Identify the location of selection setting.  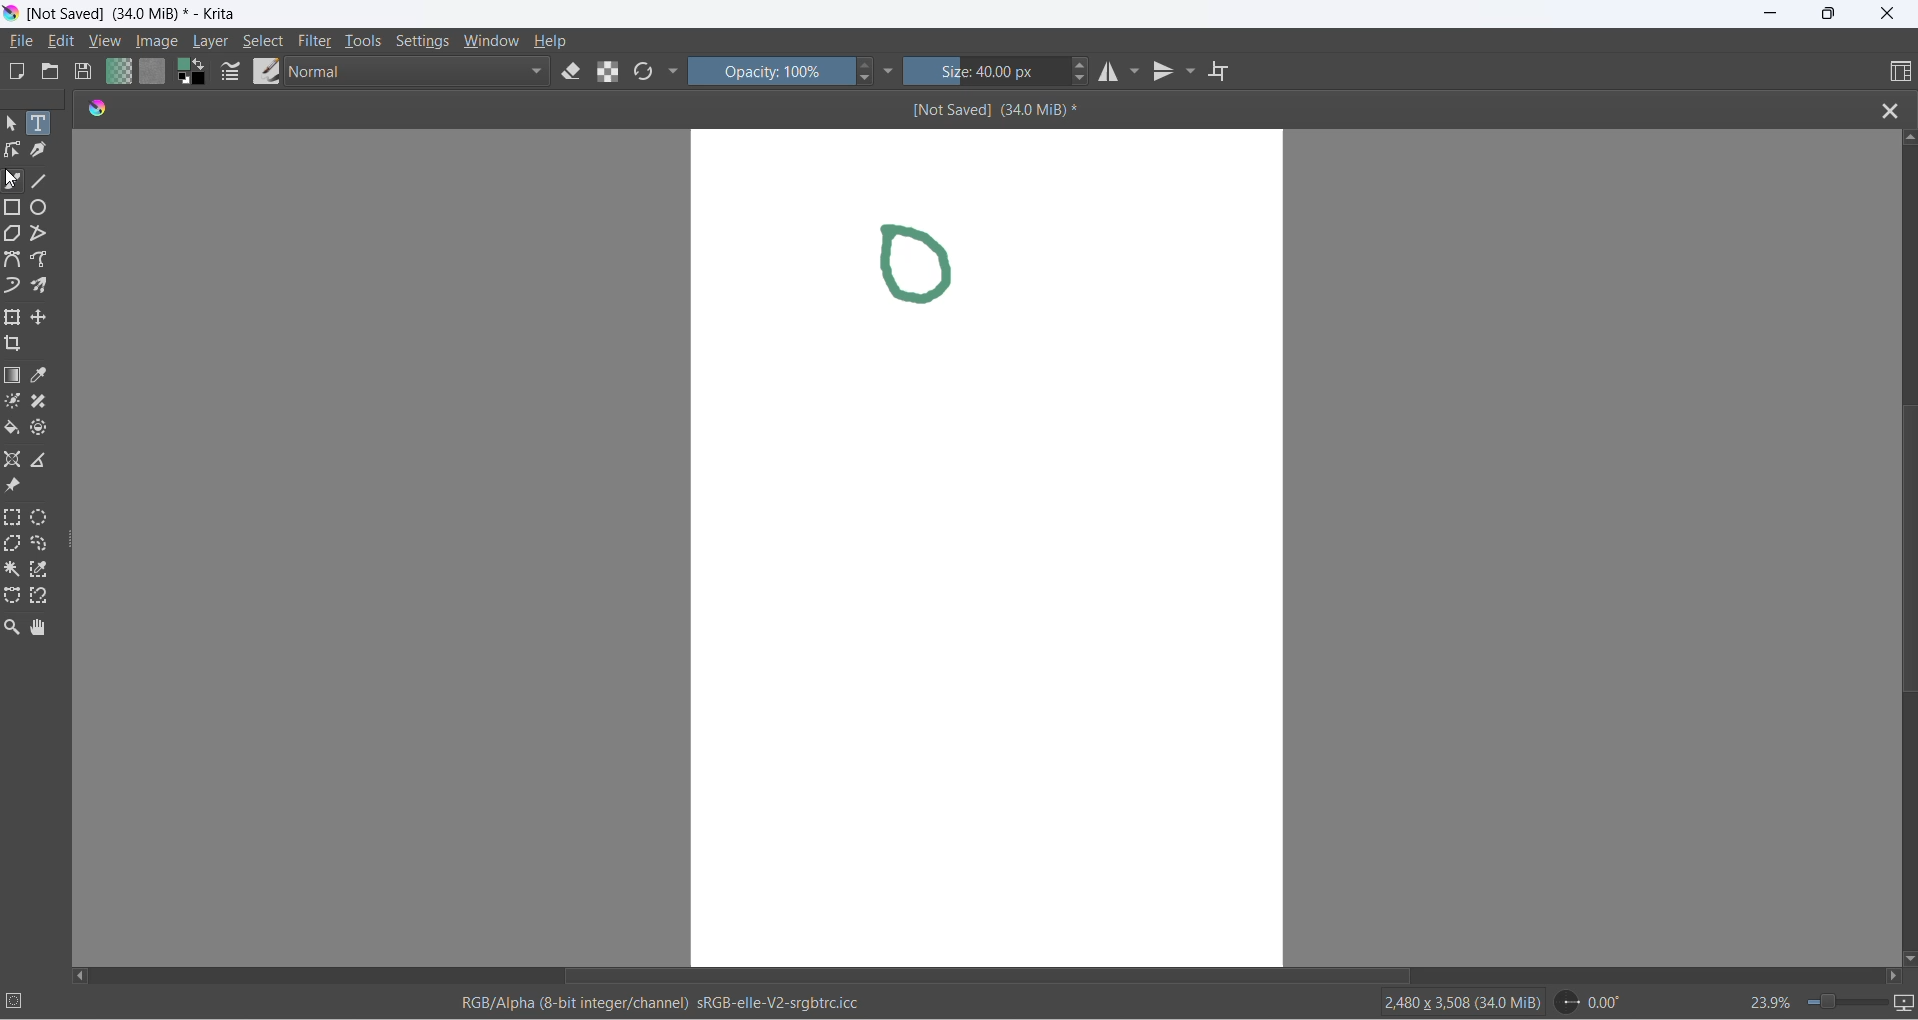
(15, 1002).